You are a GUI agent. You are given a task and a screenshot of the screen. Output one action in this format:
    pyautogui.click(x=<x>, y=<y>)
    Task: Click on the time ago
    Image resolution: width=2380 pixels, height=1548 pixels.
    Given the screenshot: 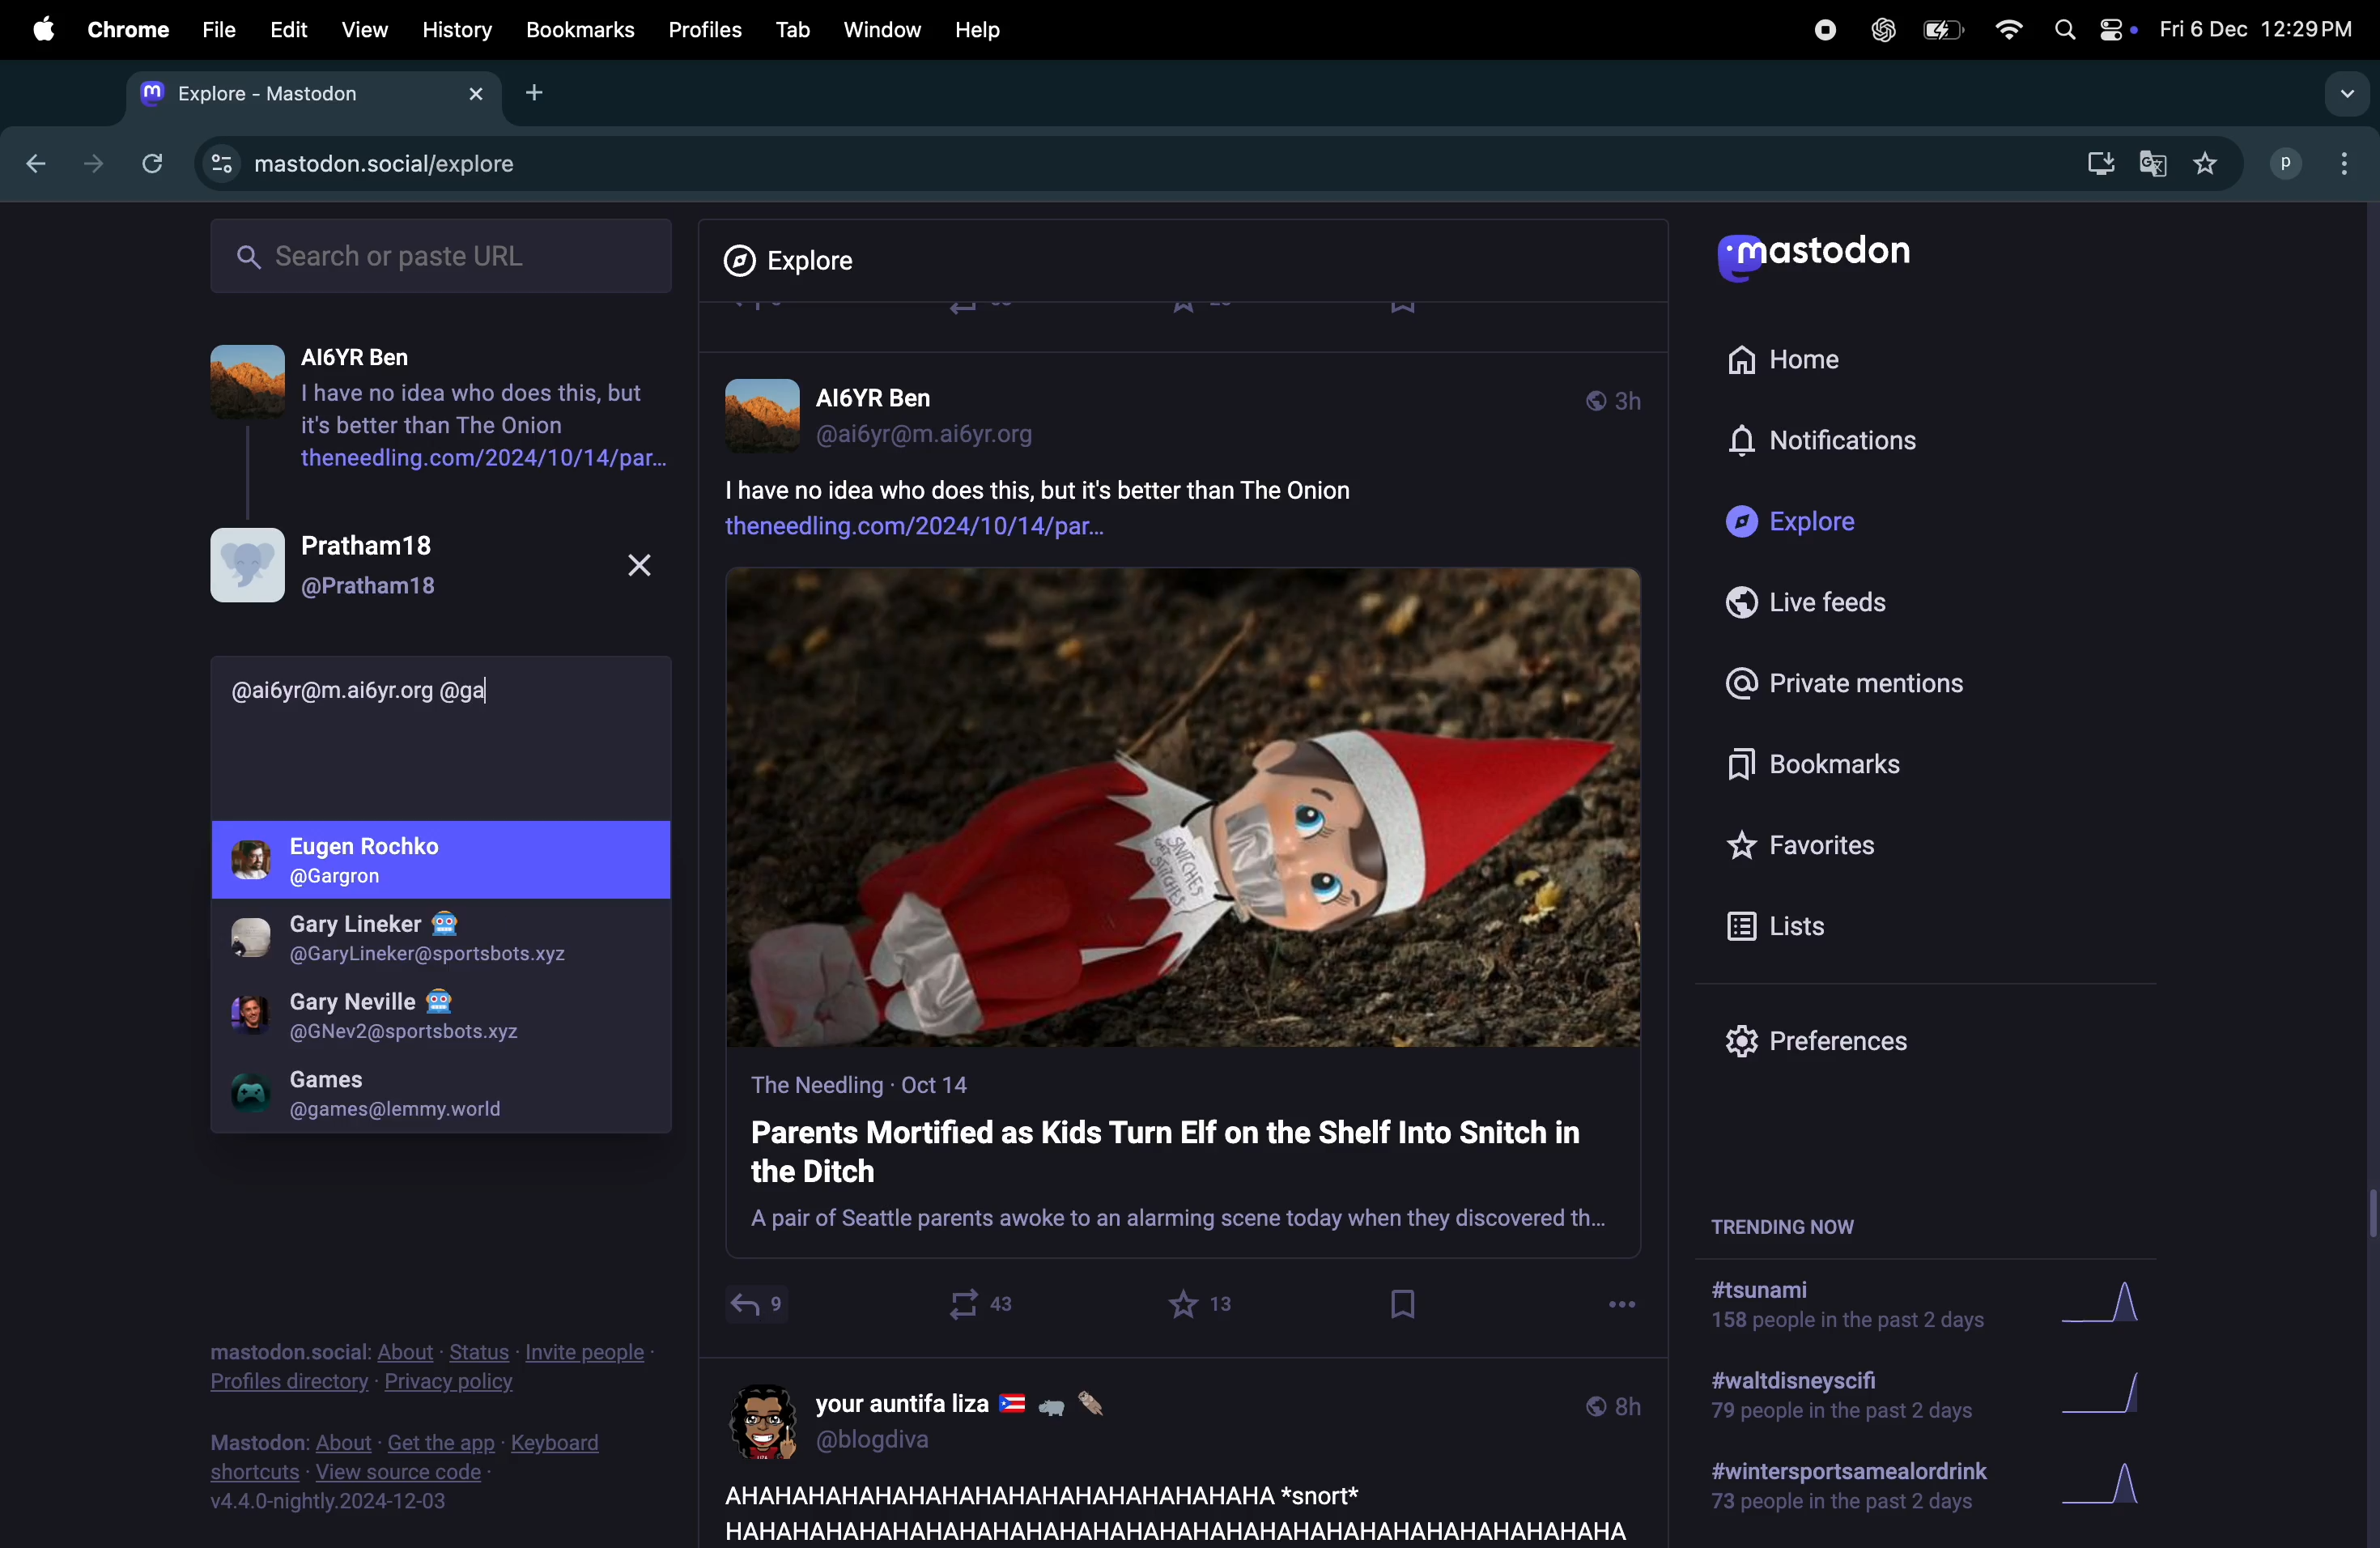 What is the action you would take?
    pyautogui.click(x=1613, y=397)
    